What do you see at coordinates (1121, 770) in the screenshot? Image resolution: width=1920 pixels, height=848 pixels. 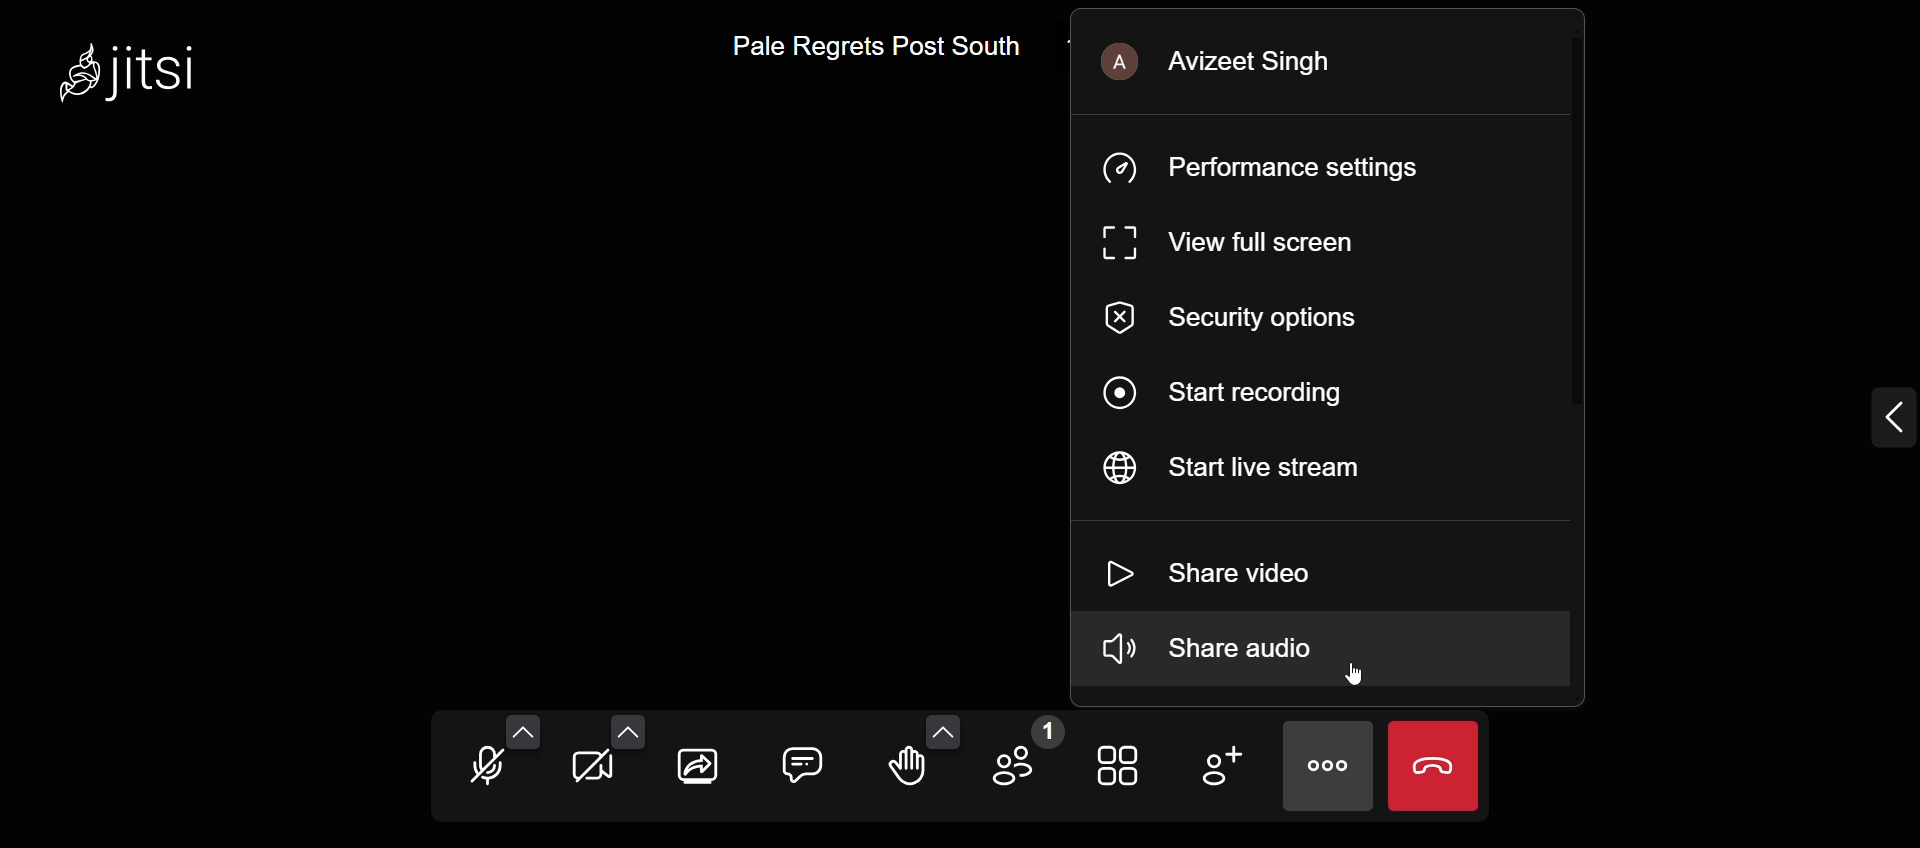 I see `toggle view` at bounding box center [1121, 770].